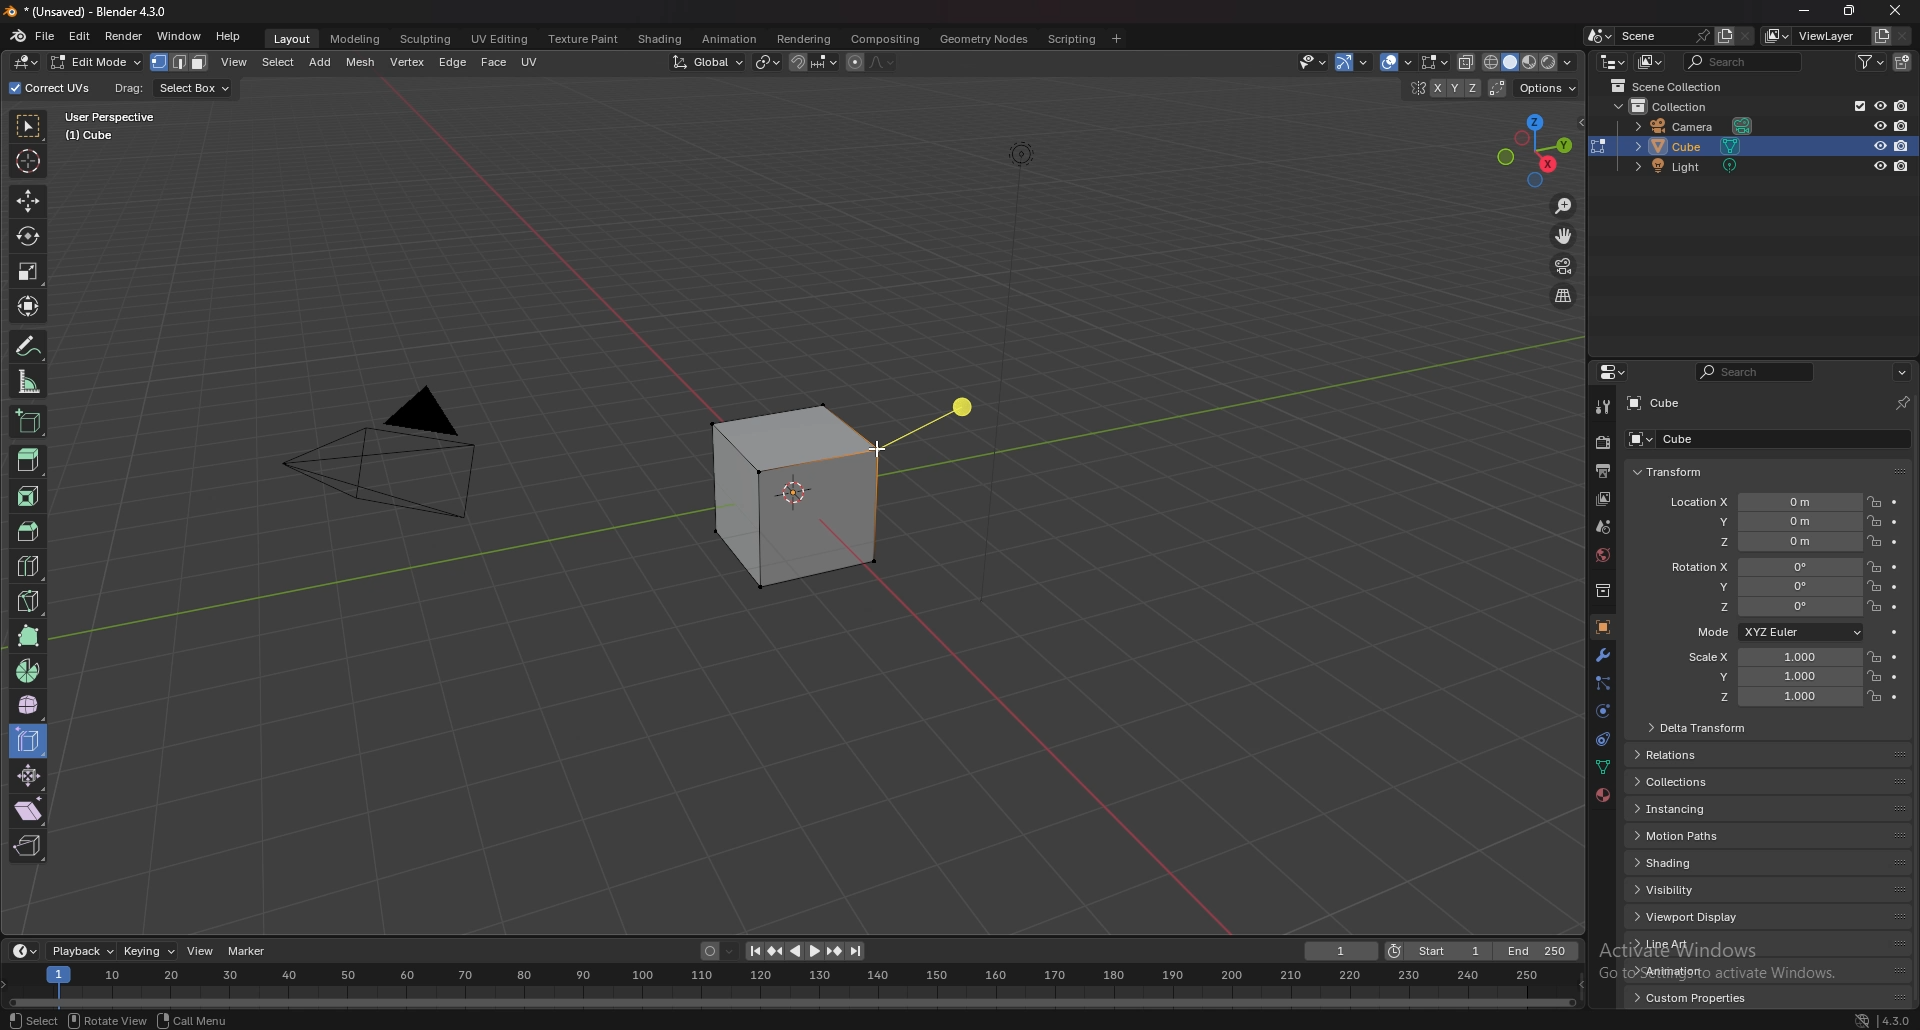 This screenshot has width=1920, height=1030. What do you see at coordinates (1545, 88) in the screenshot?
I see `options` at bounding box center [1545, 88].